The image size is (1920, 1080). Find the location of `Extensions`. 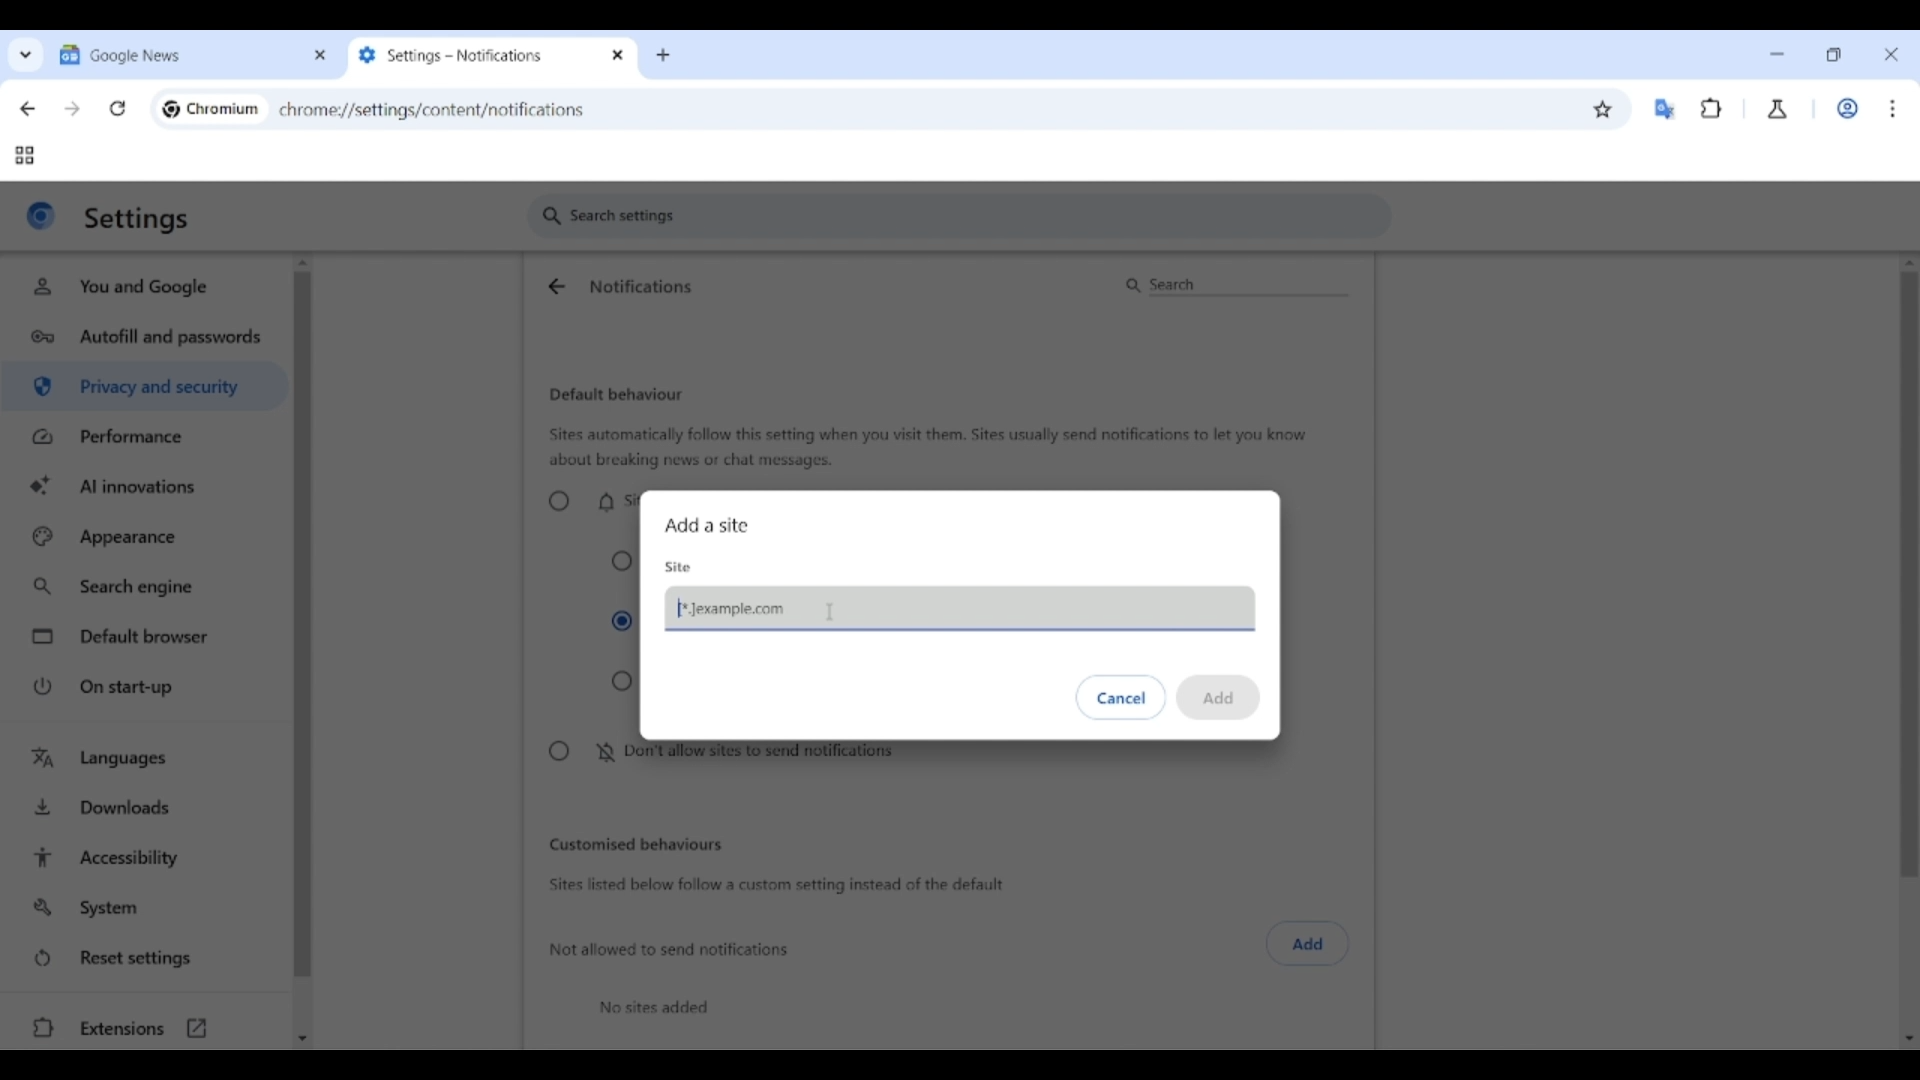

Extensions is located at coordinates (142, 1028).